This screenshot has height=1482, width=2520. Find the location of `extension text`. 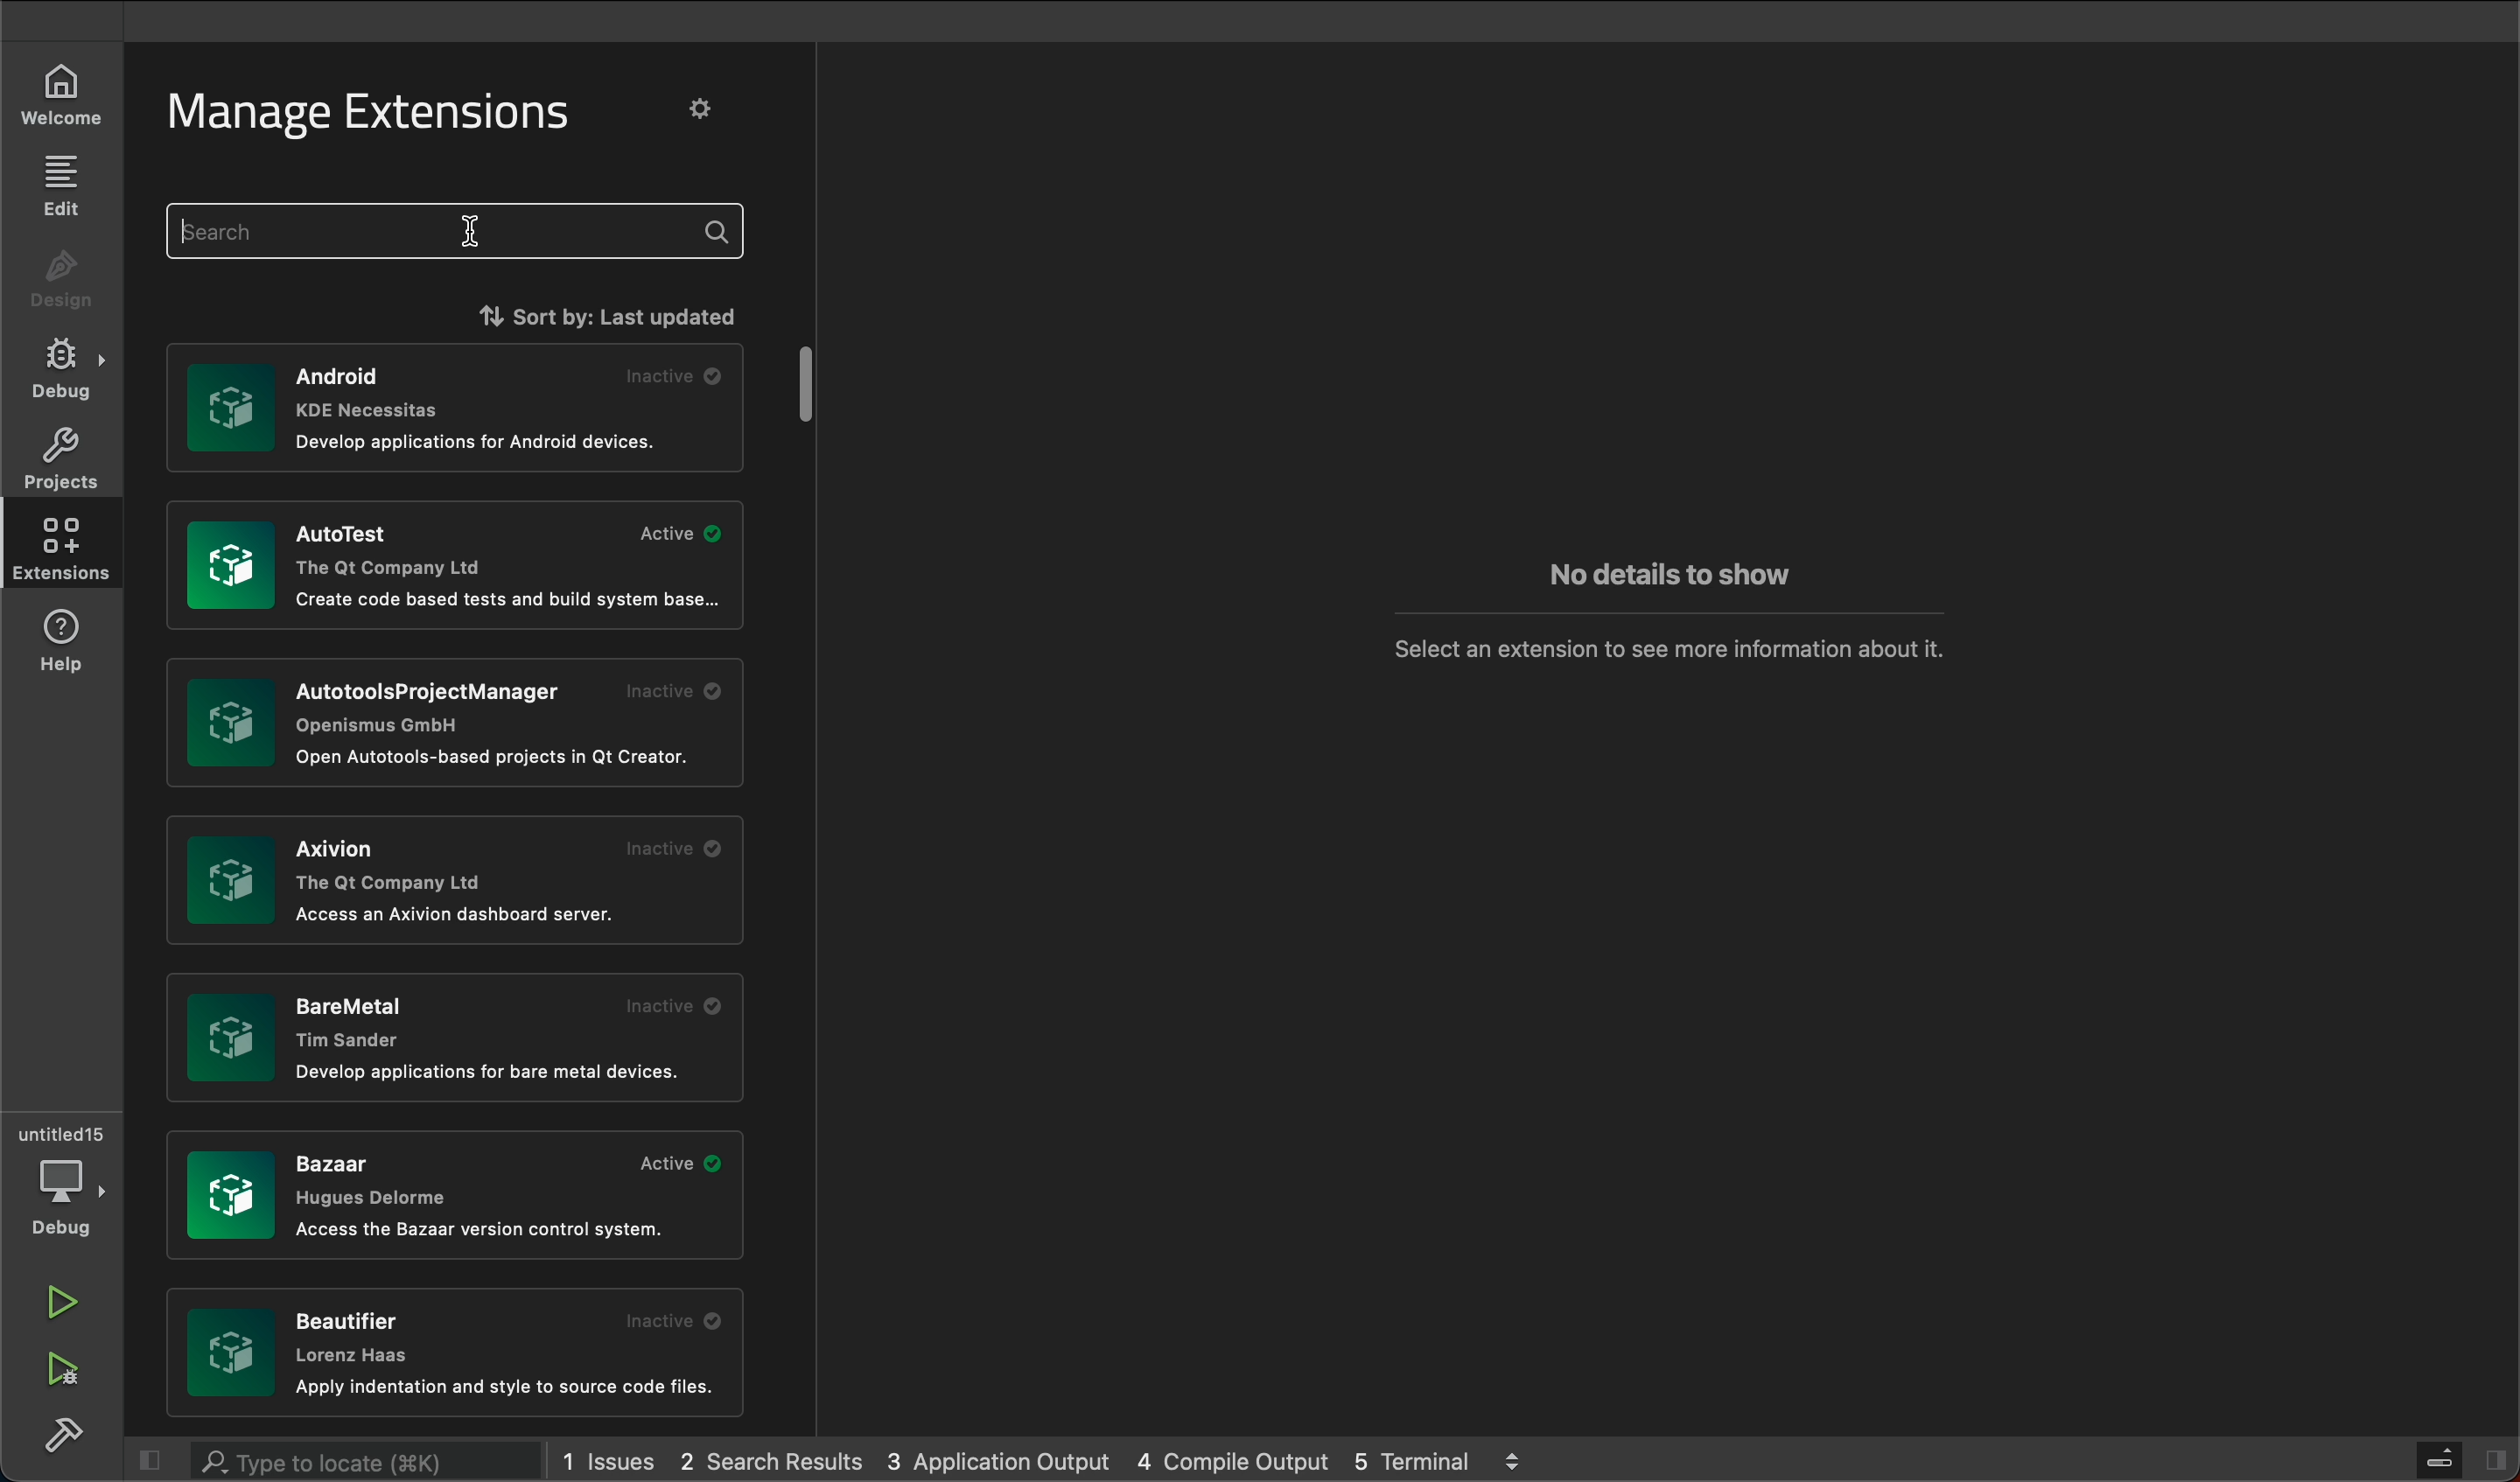

extension text is located at coordinates (512, 600).